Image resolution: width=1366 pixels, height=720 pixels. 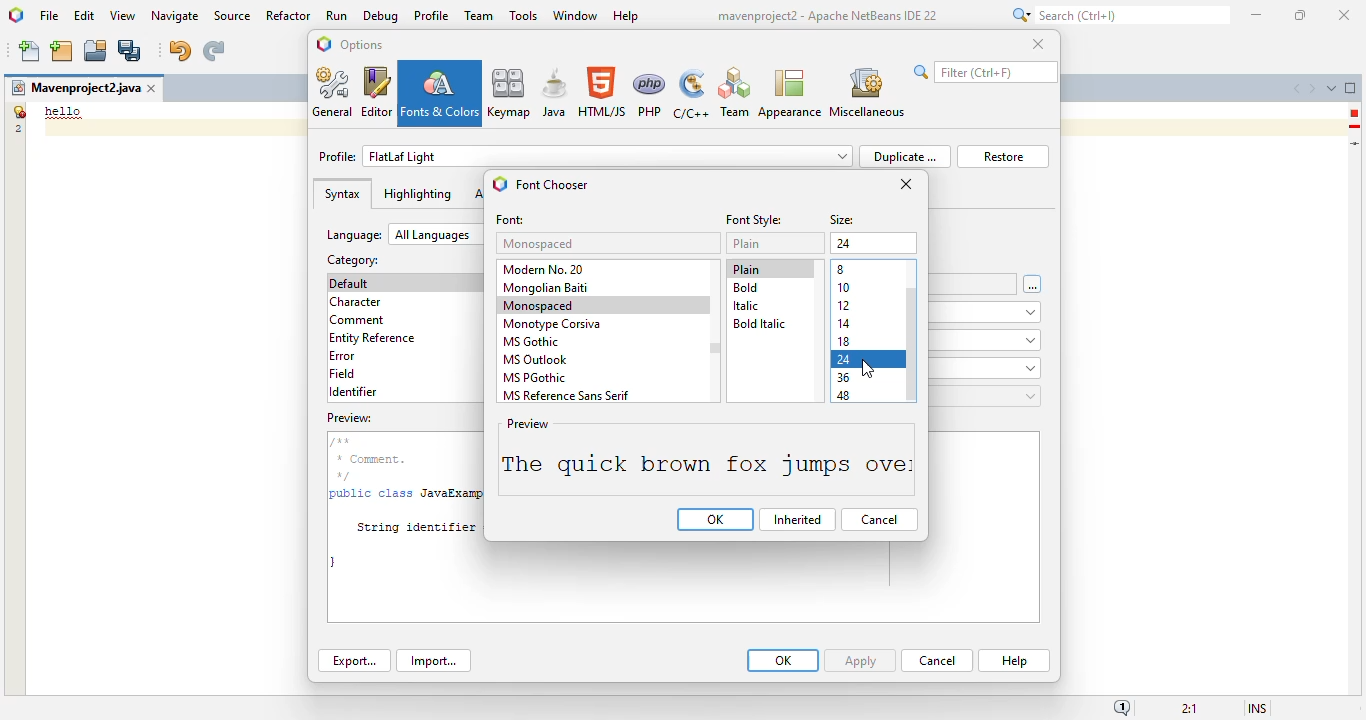 What do you see at coordinates (382, 16) in the screenshot?
I see `debug` at bounding box center [382, 16].